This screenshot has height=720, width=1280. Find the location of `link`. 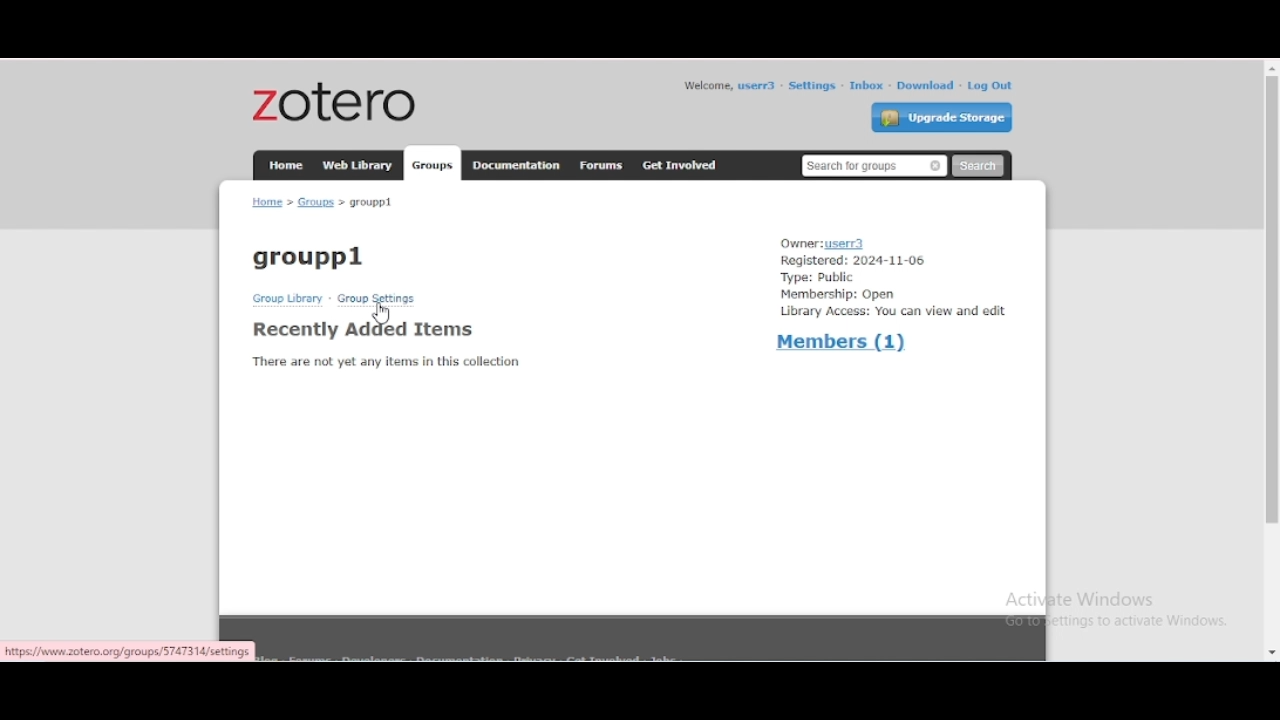

link is located at coordinates (130, 651).